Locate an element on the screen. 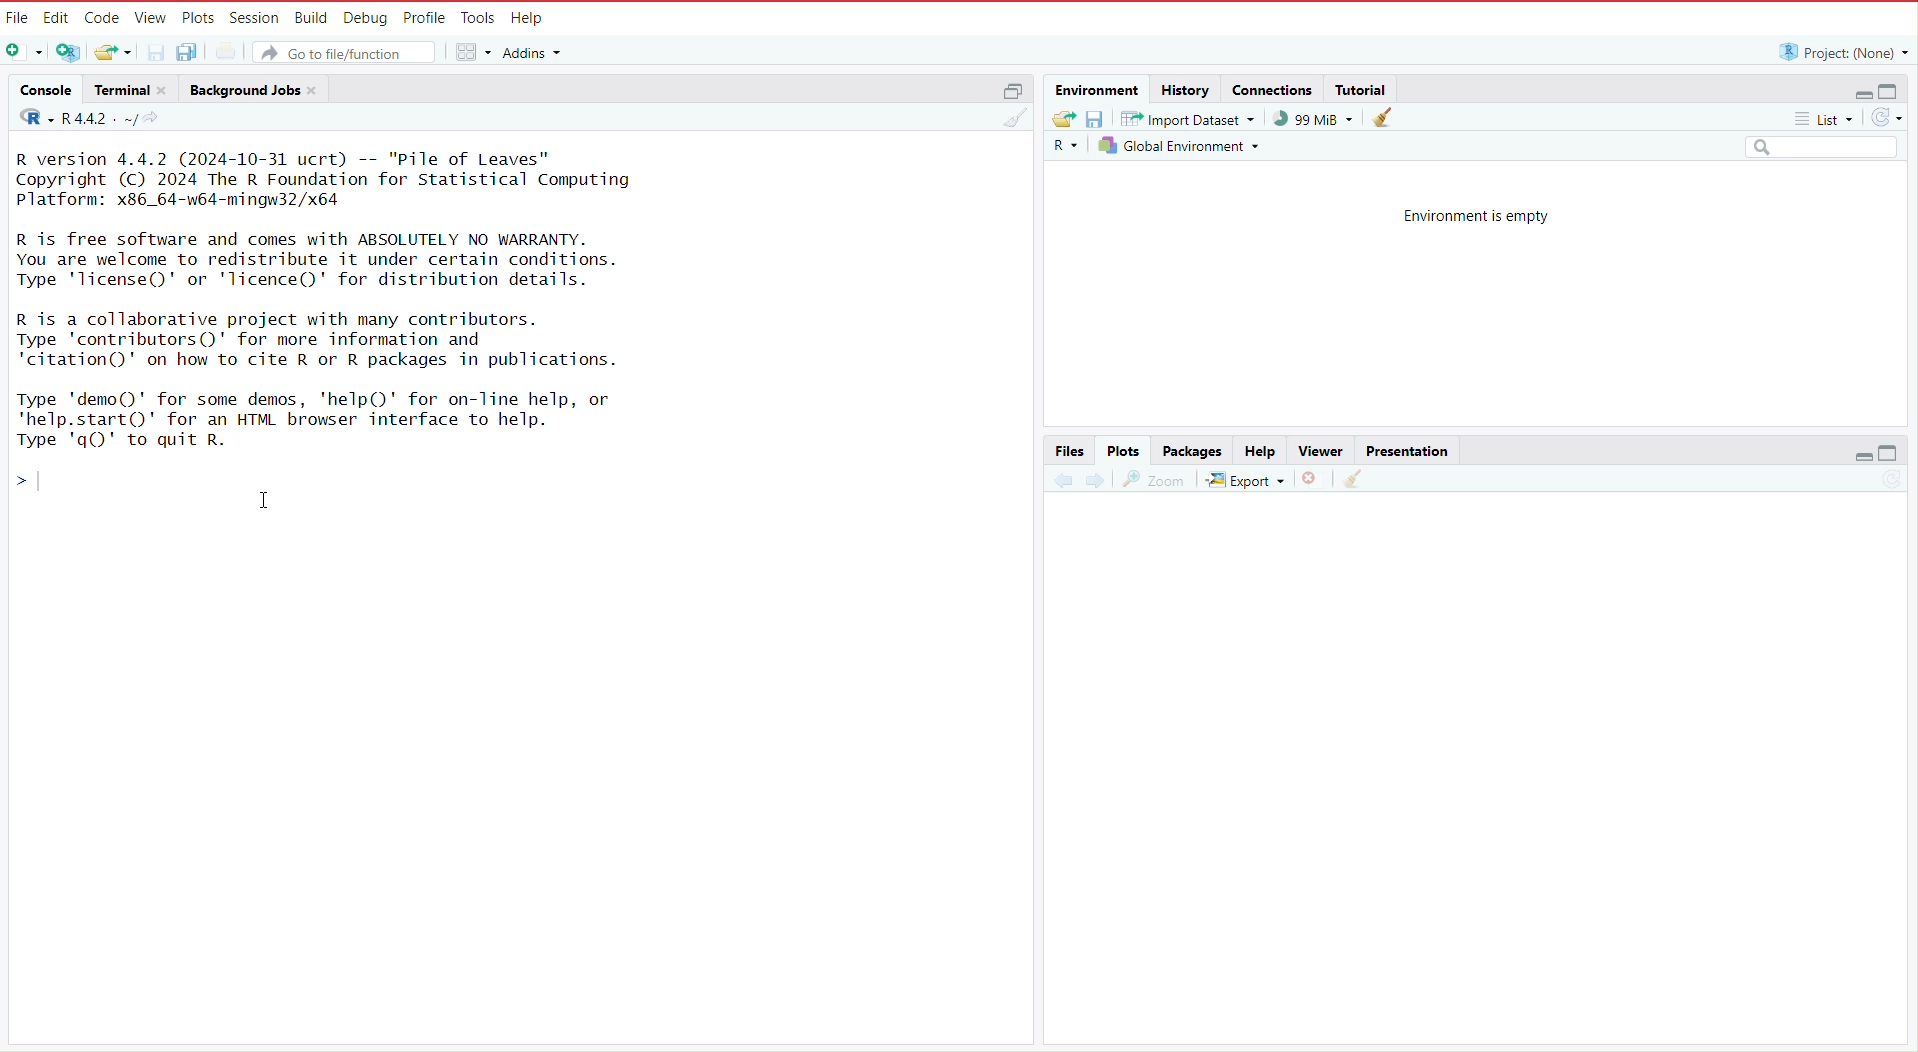  tutorial is located at coordinates (1361, 86).